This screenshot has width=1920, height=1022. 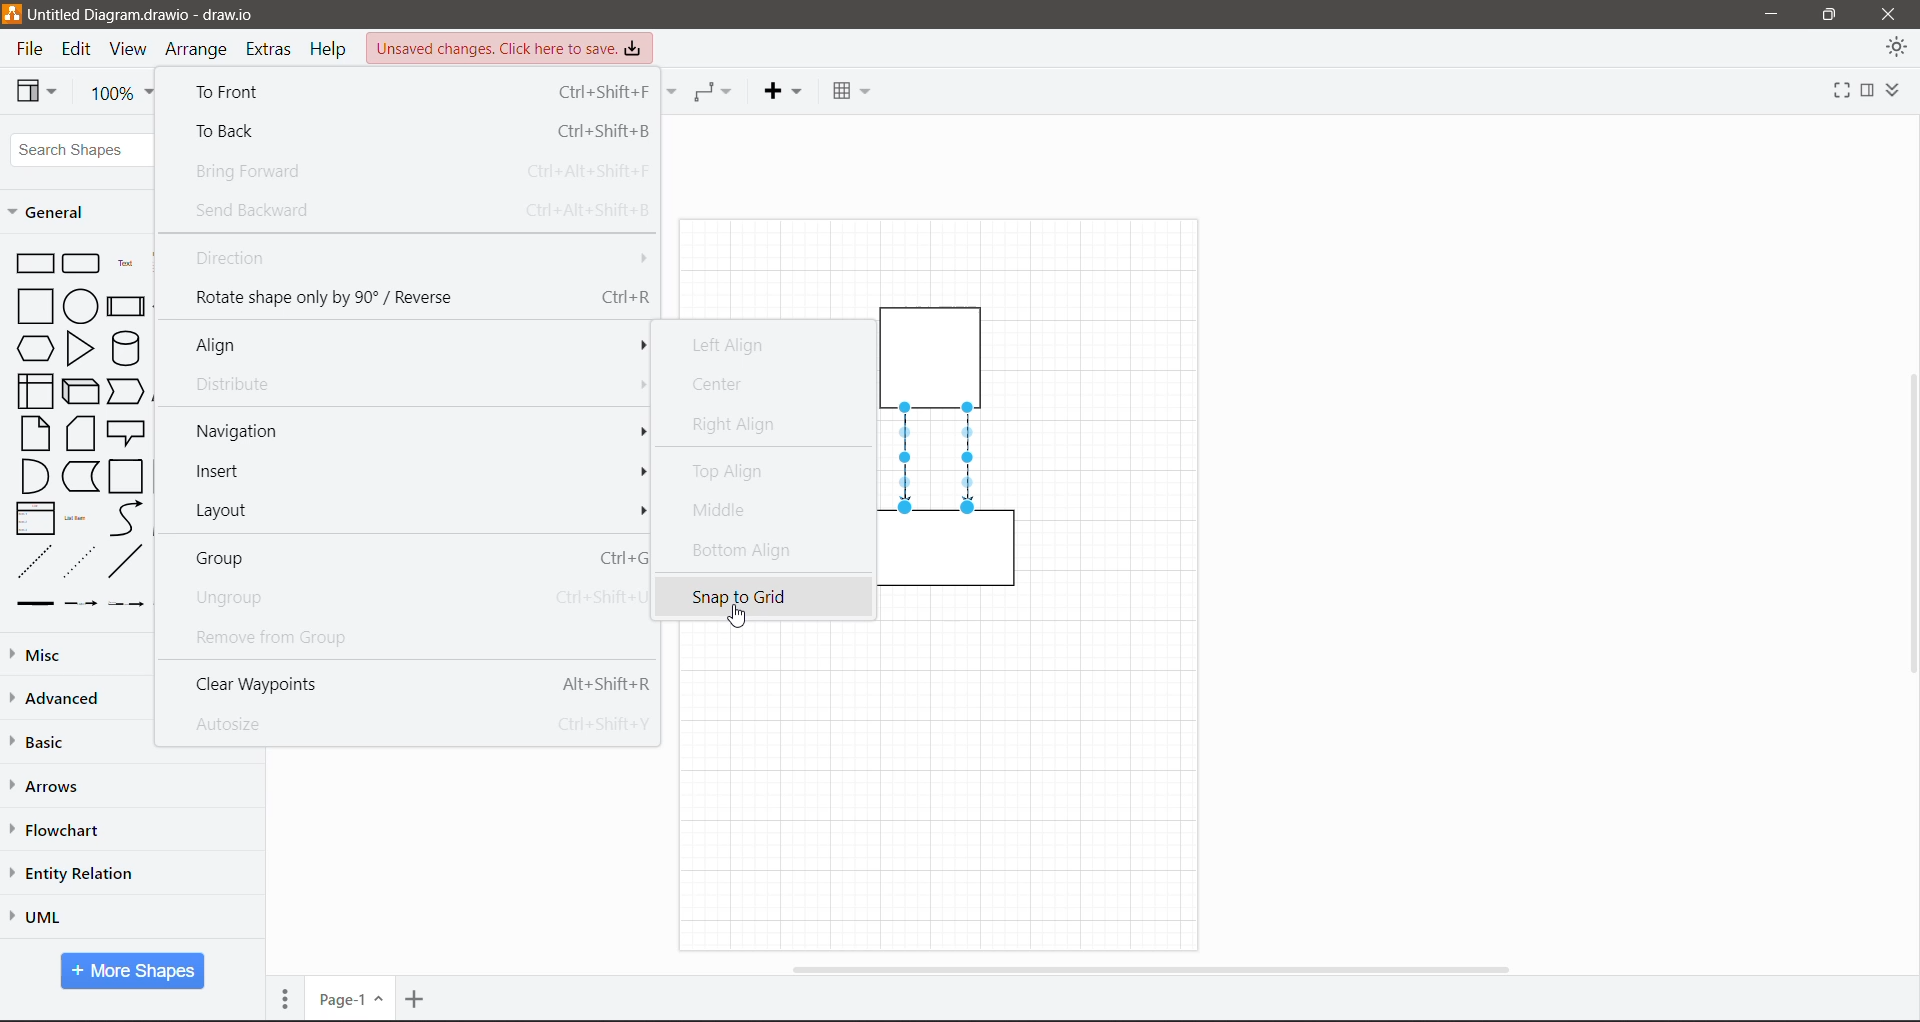 What do you see at coordinates (12, 13) in the screenshot?
I see `draw.io logo` at bounding box center [12, 13].